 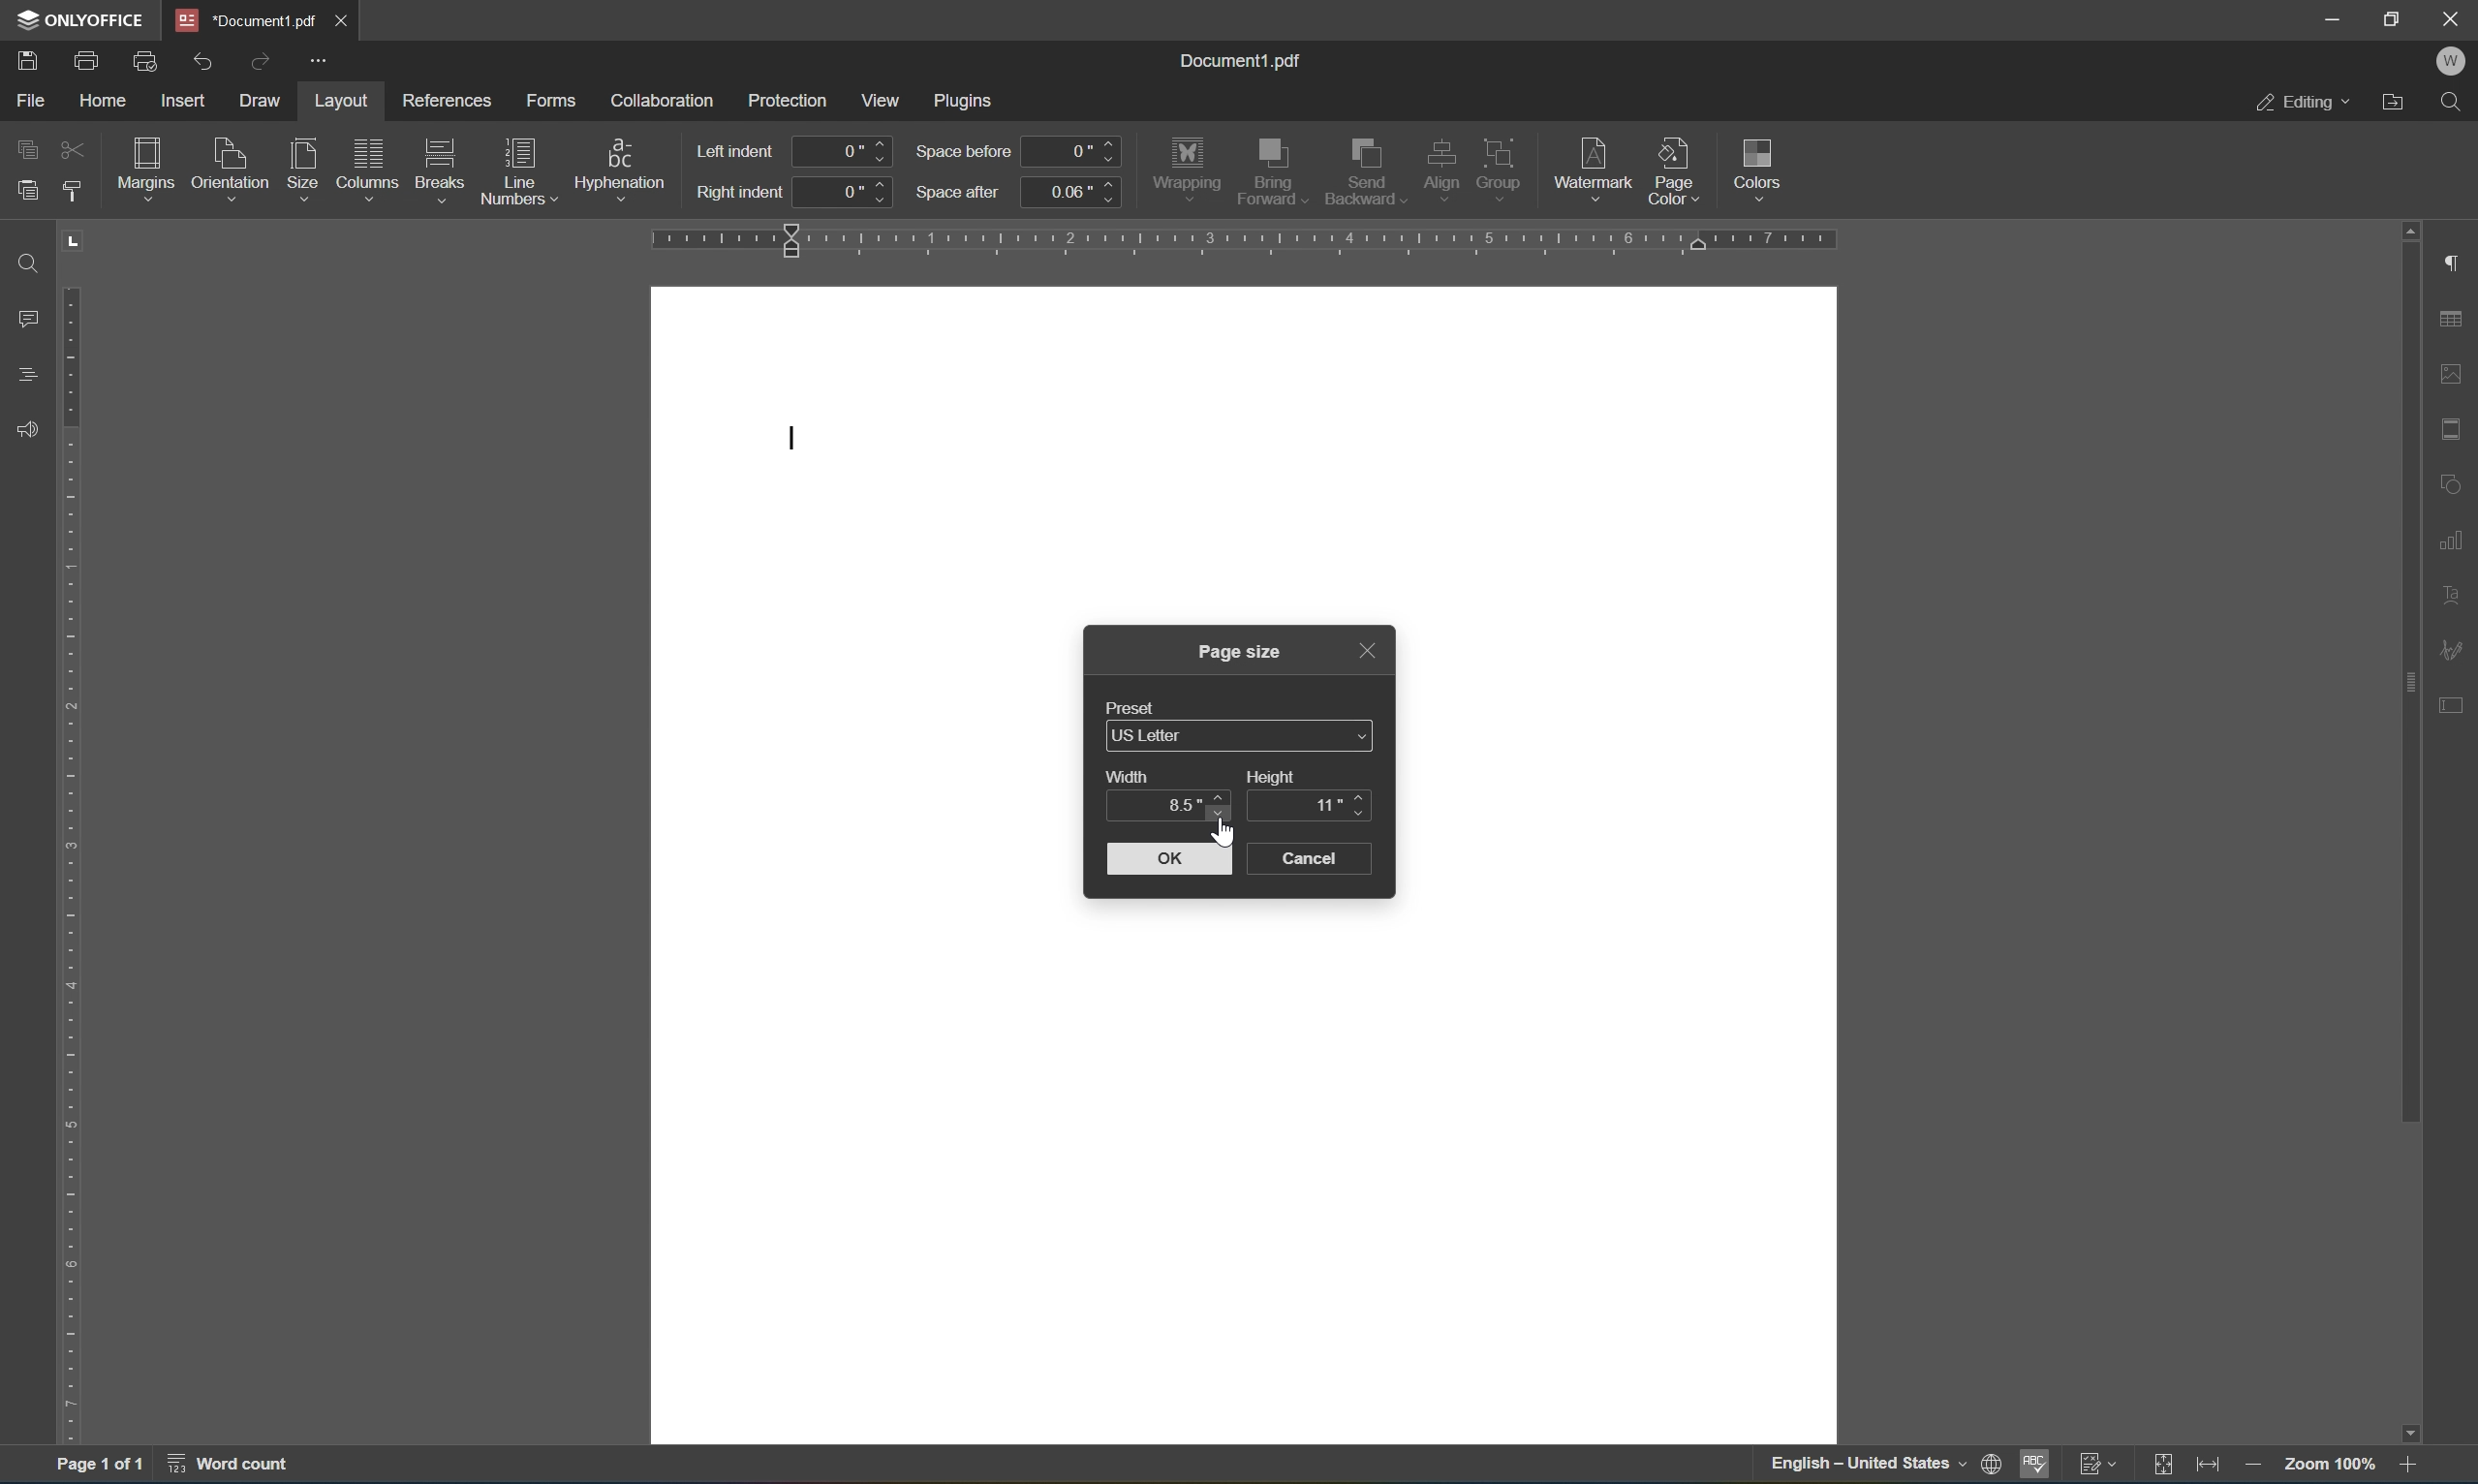 What do you see at coordinates (2452, 701) in the screenshot?
I see `Form settings` at bounding box center [2452, 701].